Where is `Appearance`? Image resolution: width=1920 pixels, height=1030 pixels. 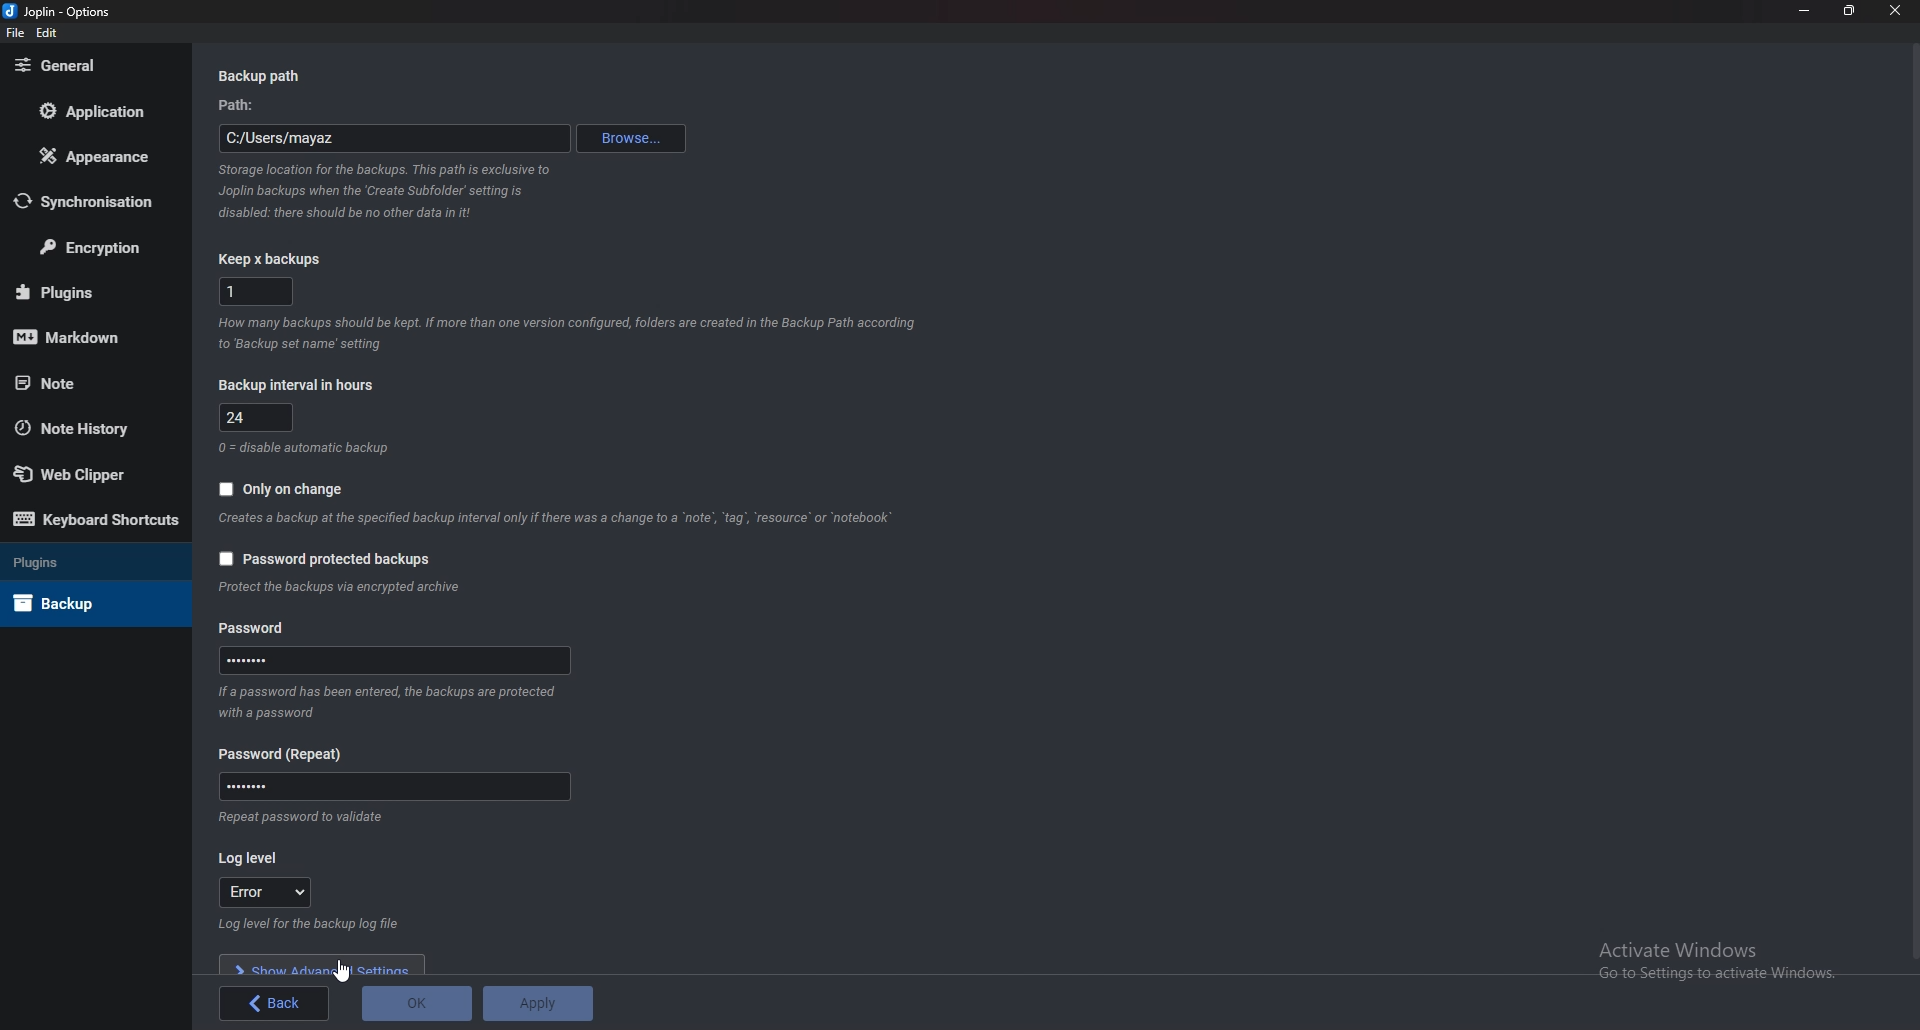
Appearance is located at coordinates (100, 154).